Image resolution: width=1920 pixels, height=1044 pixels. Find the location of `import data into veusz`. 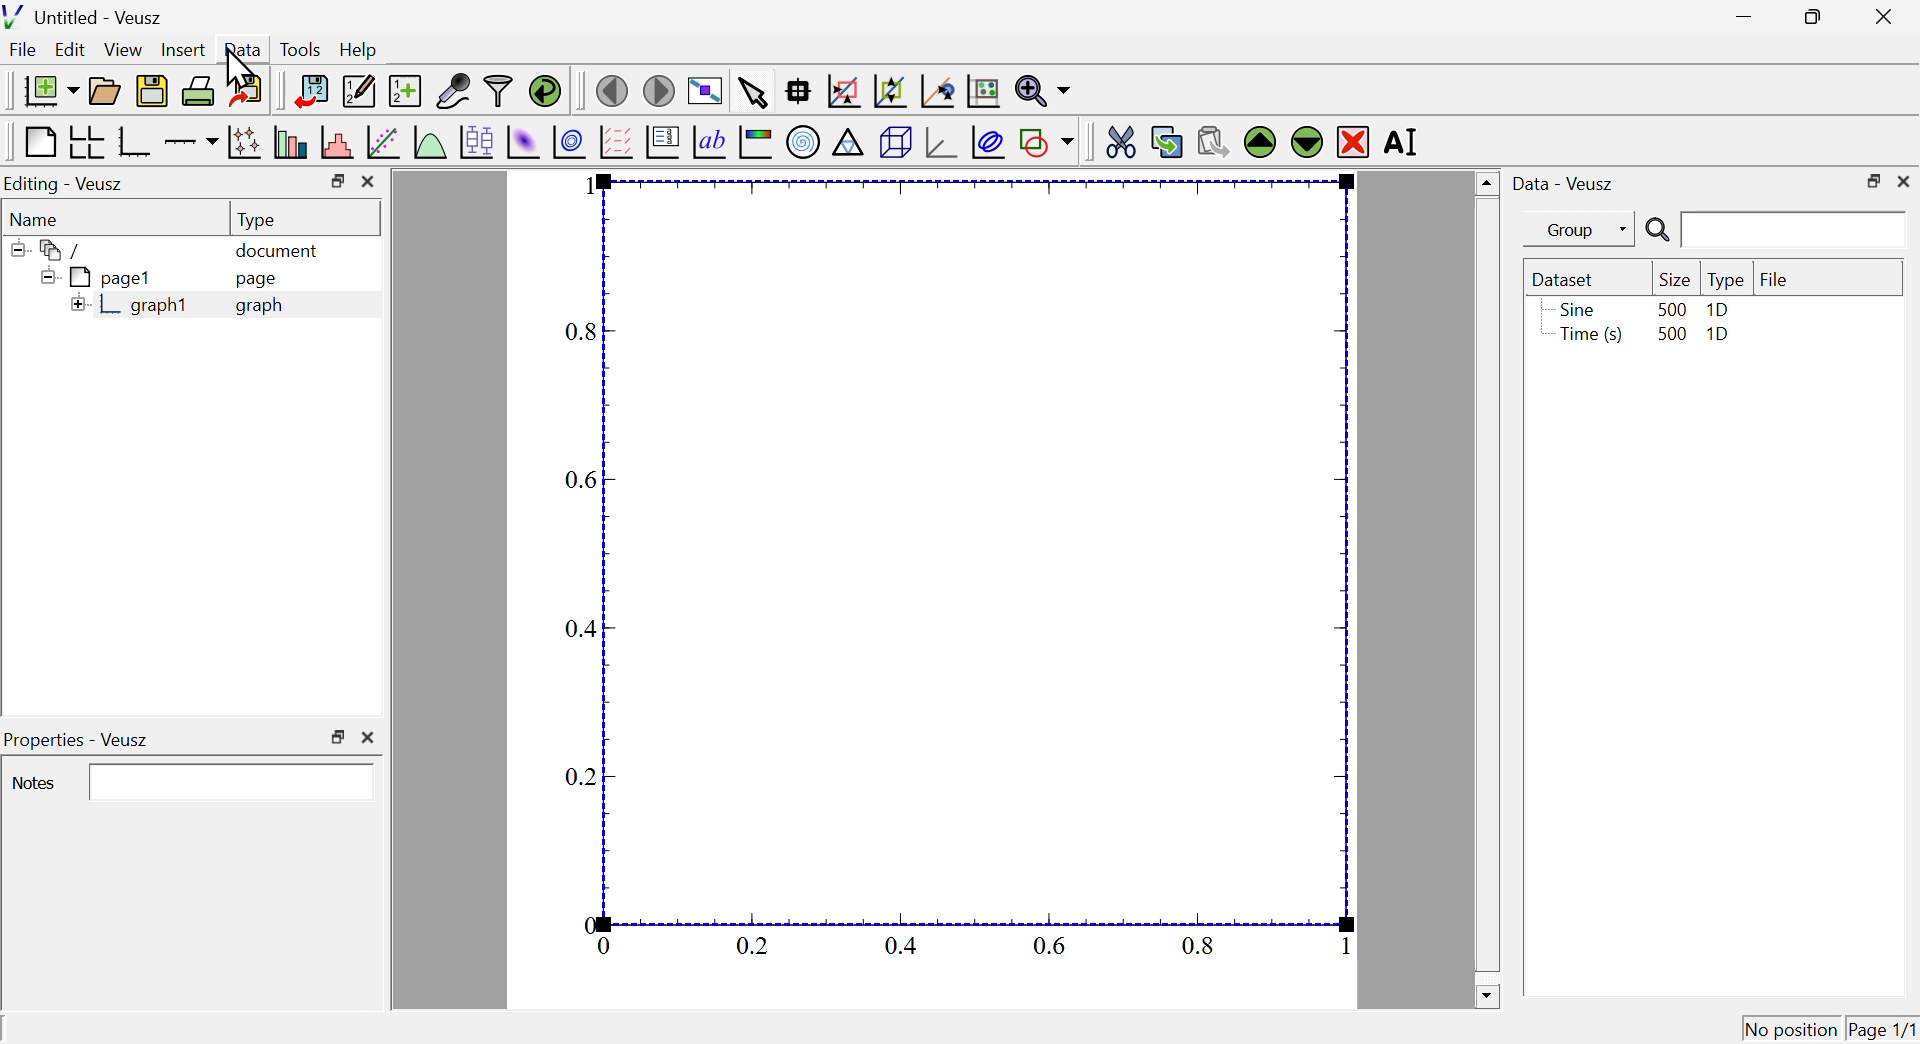

import data into veusz is located at coordinates (309, 92).